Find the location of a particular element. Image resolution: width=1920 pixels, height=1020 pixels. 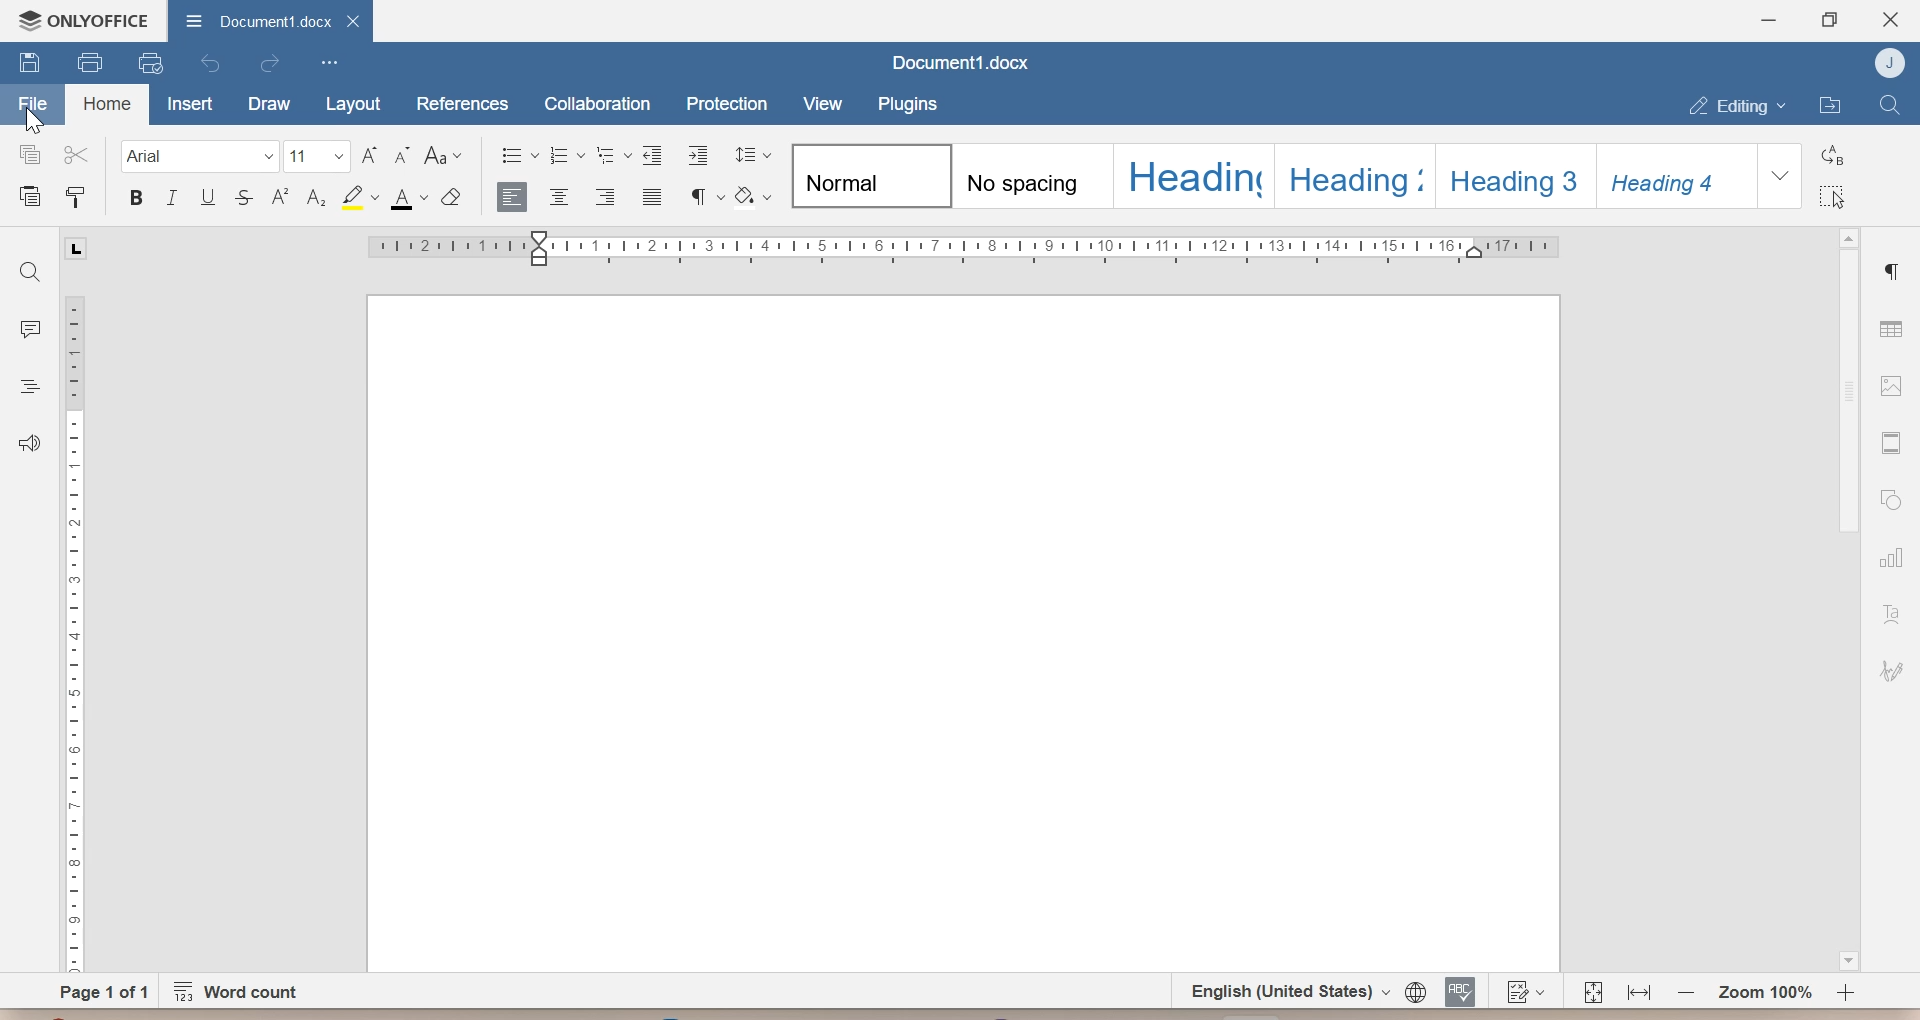

Track changes is located at coordinates (1522, 991).